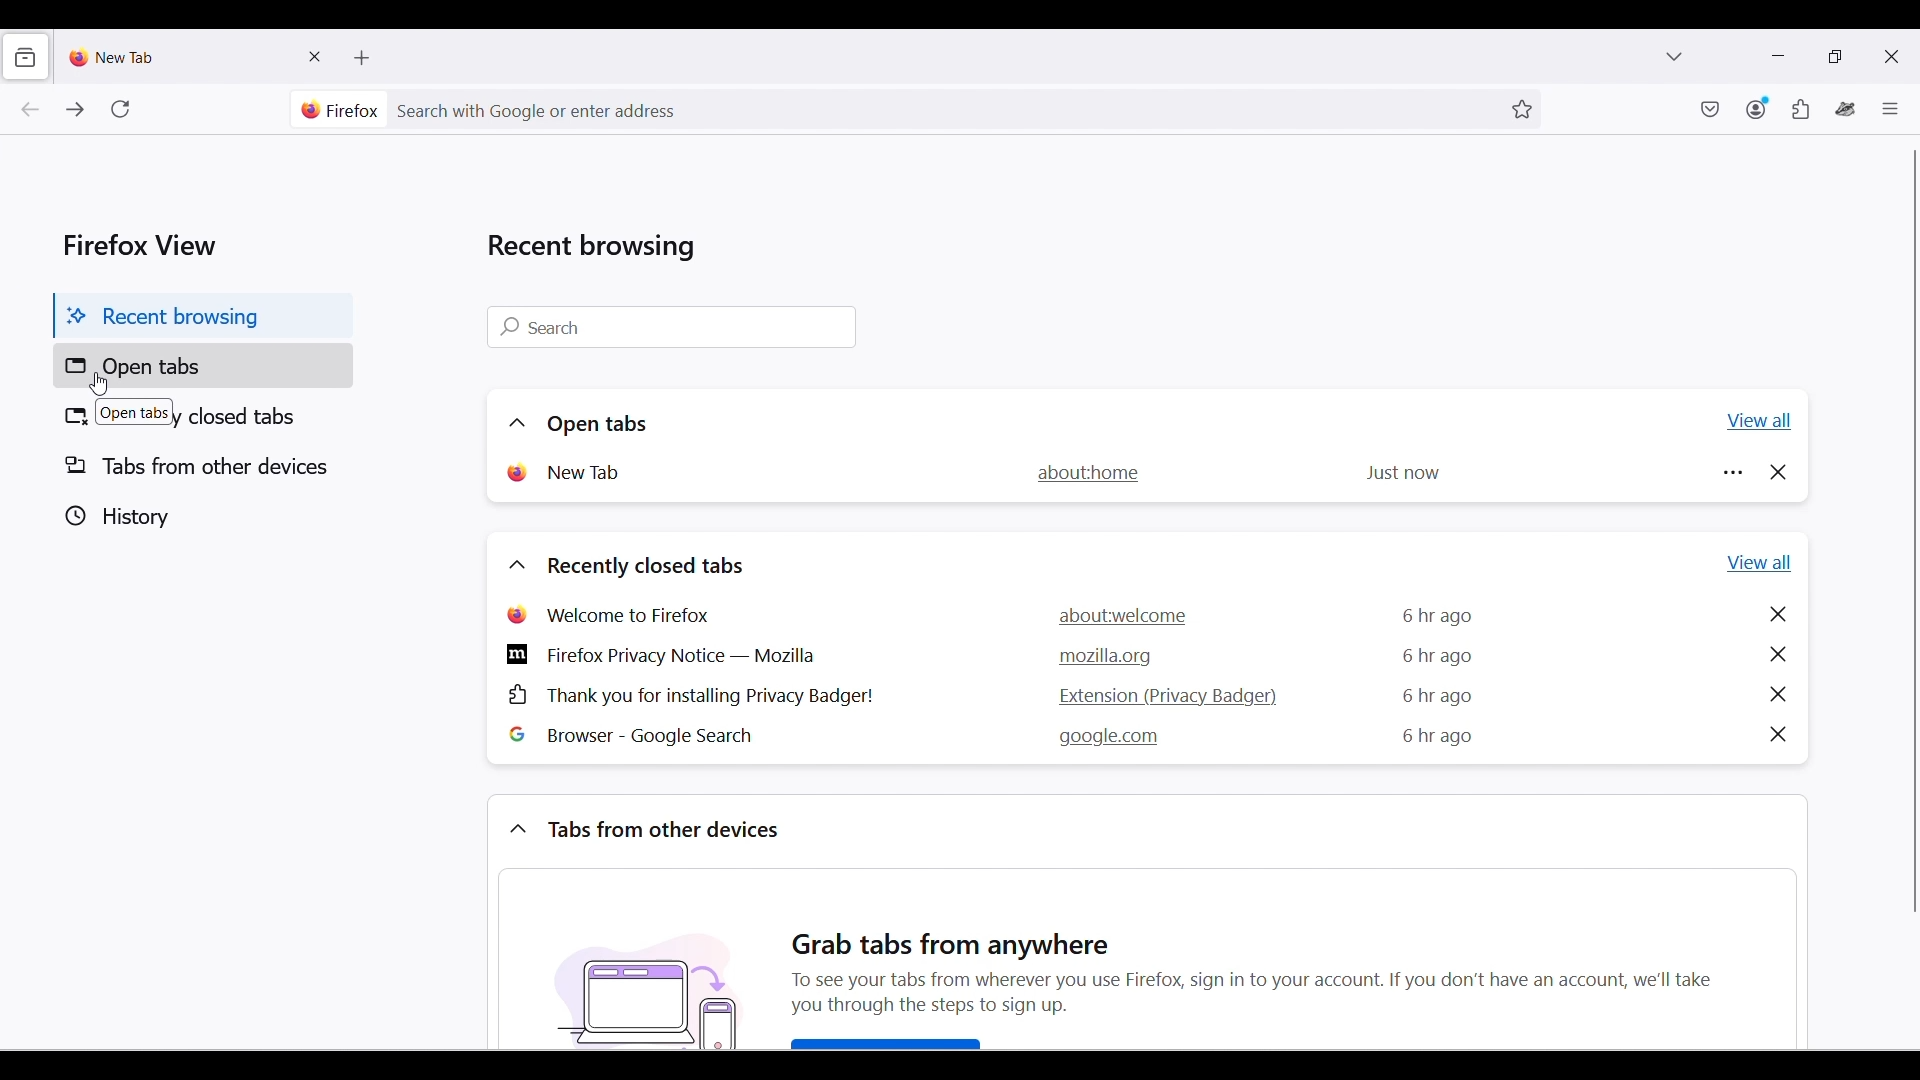 This screenshot has width=1920, height=1080. Describe the element at coordinates (203, 365) in the screenshot. I see `Open tabs` at that location.